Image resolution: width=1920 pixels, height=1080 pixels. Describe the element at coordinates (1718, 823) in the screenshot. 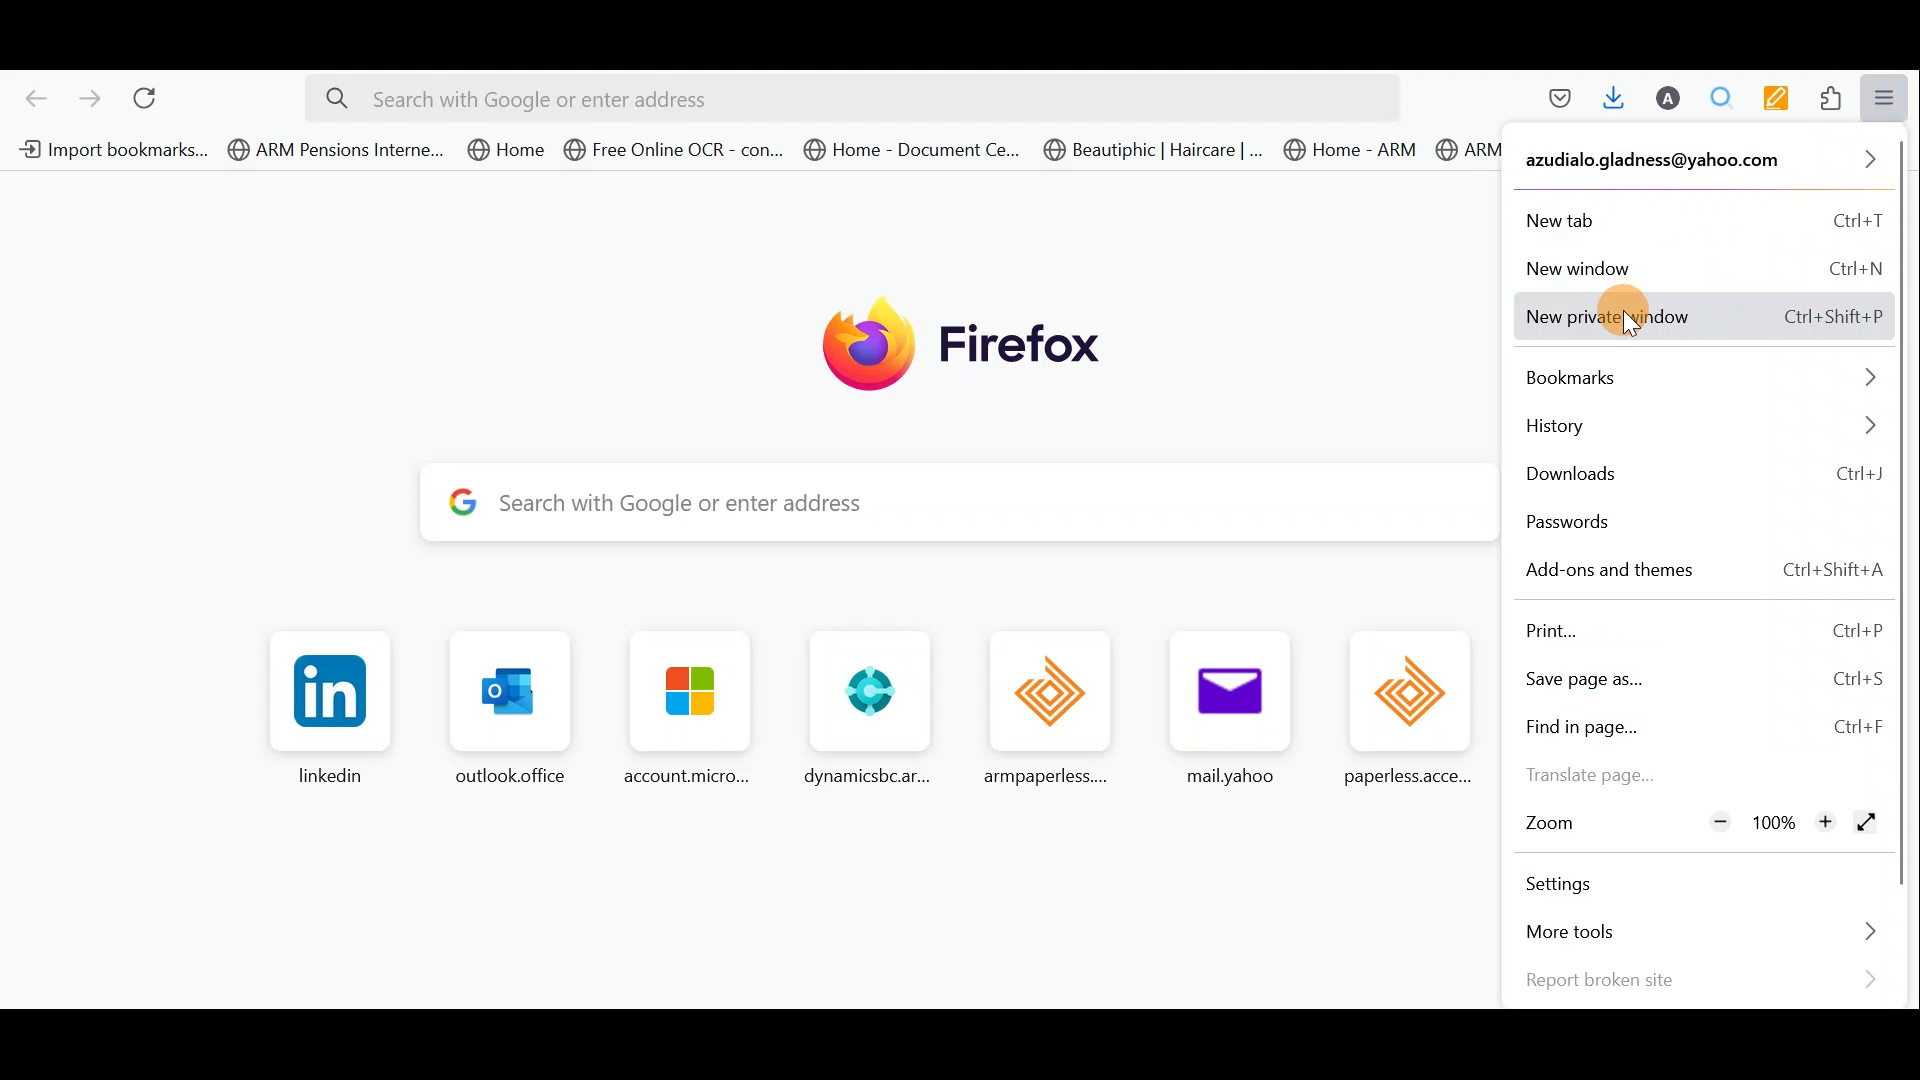

I see `Zoom out` at that location.